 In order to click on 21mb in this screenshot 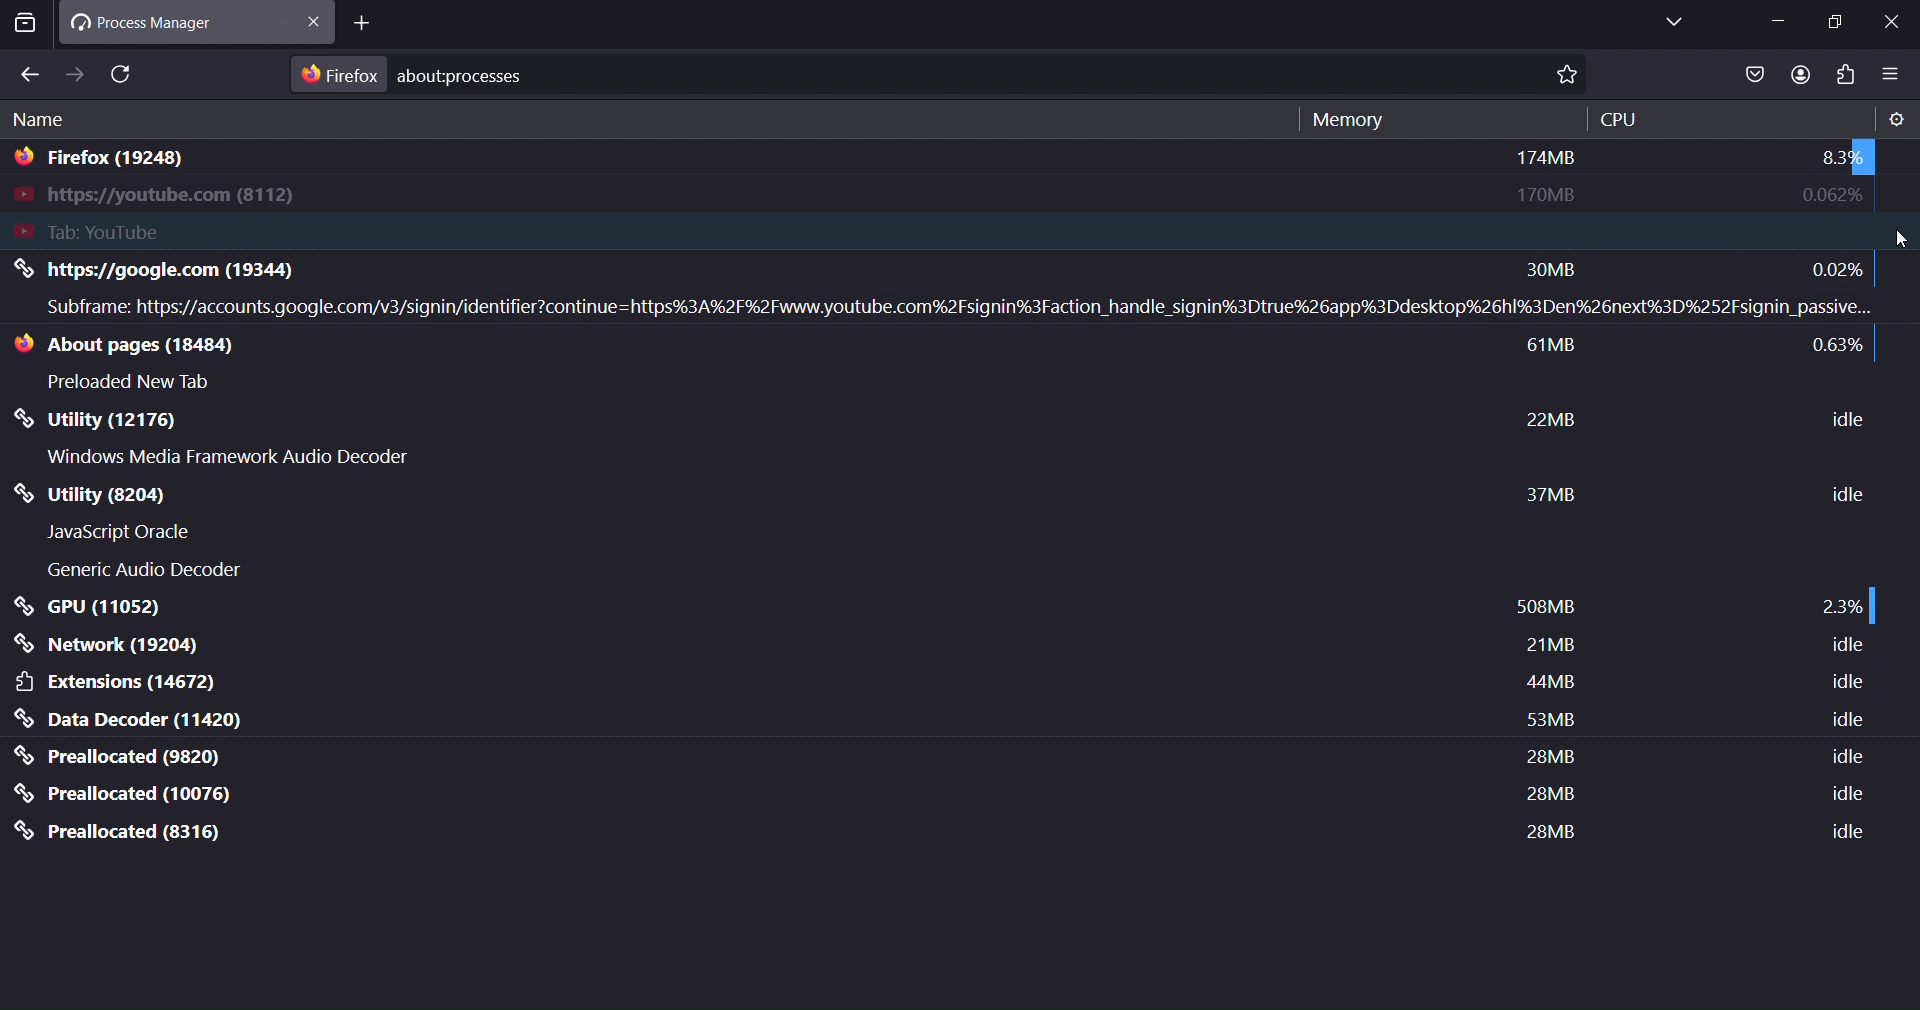, I will do `click(1549, 649)`.